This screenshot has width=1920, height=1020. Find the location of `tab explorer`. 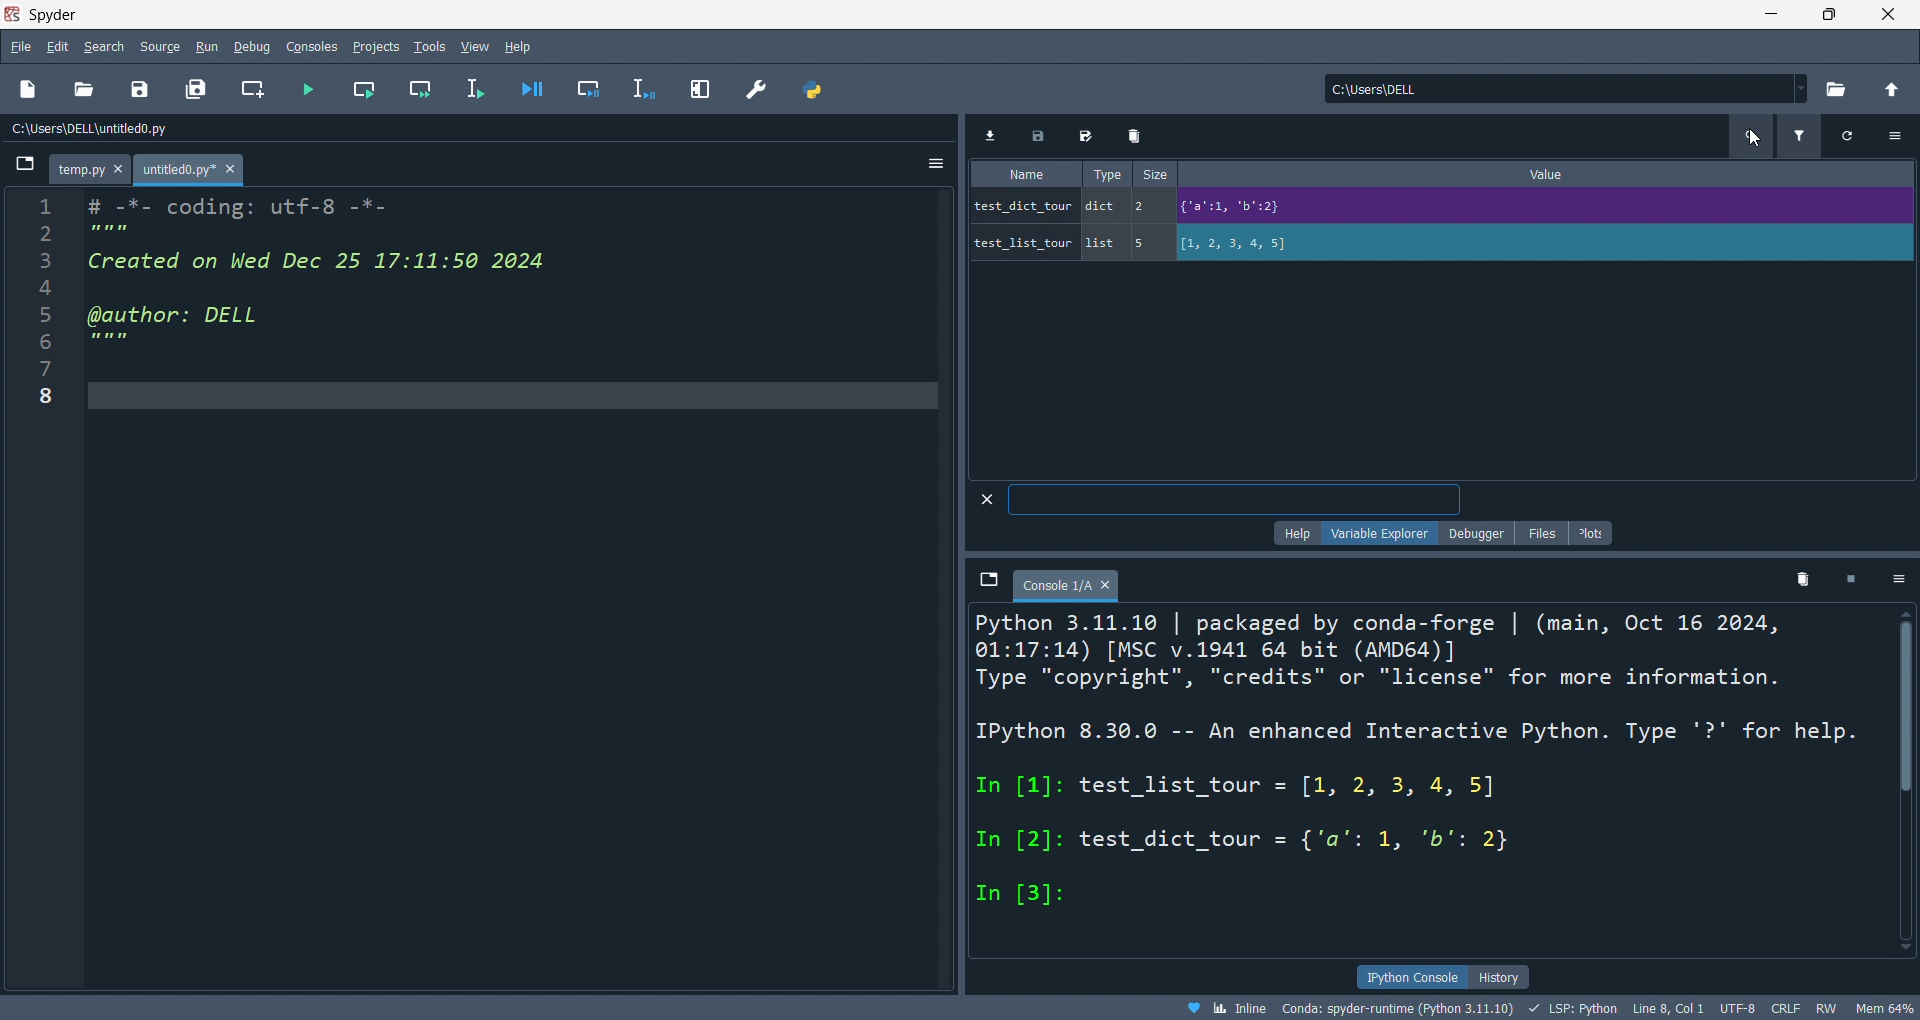

tab explorer is located at coordinates (988, 584).